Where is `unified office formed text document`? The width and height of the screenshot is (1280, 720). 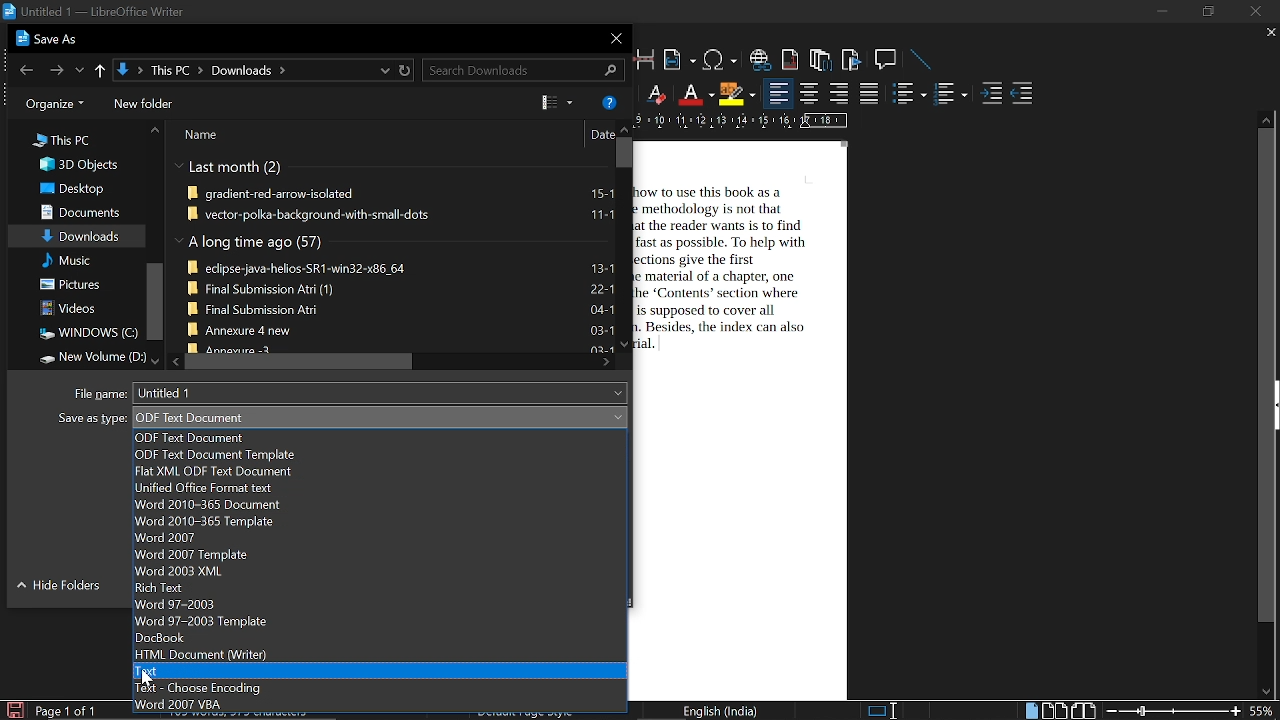 unified office formed text document is located at coordinates (380, 488).